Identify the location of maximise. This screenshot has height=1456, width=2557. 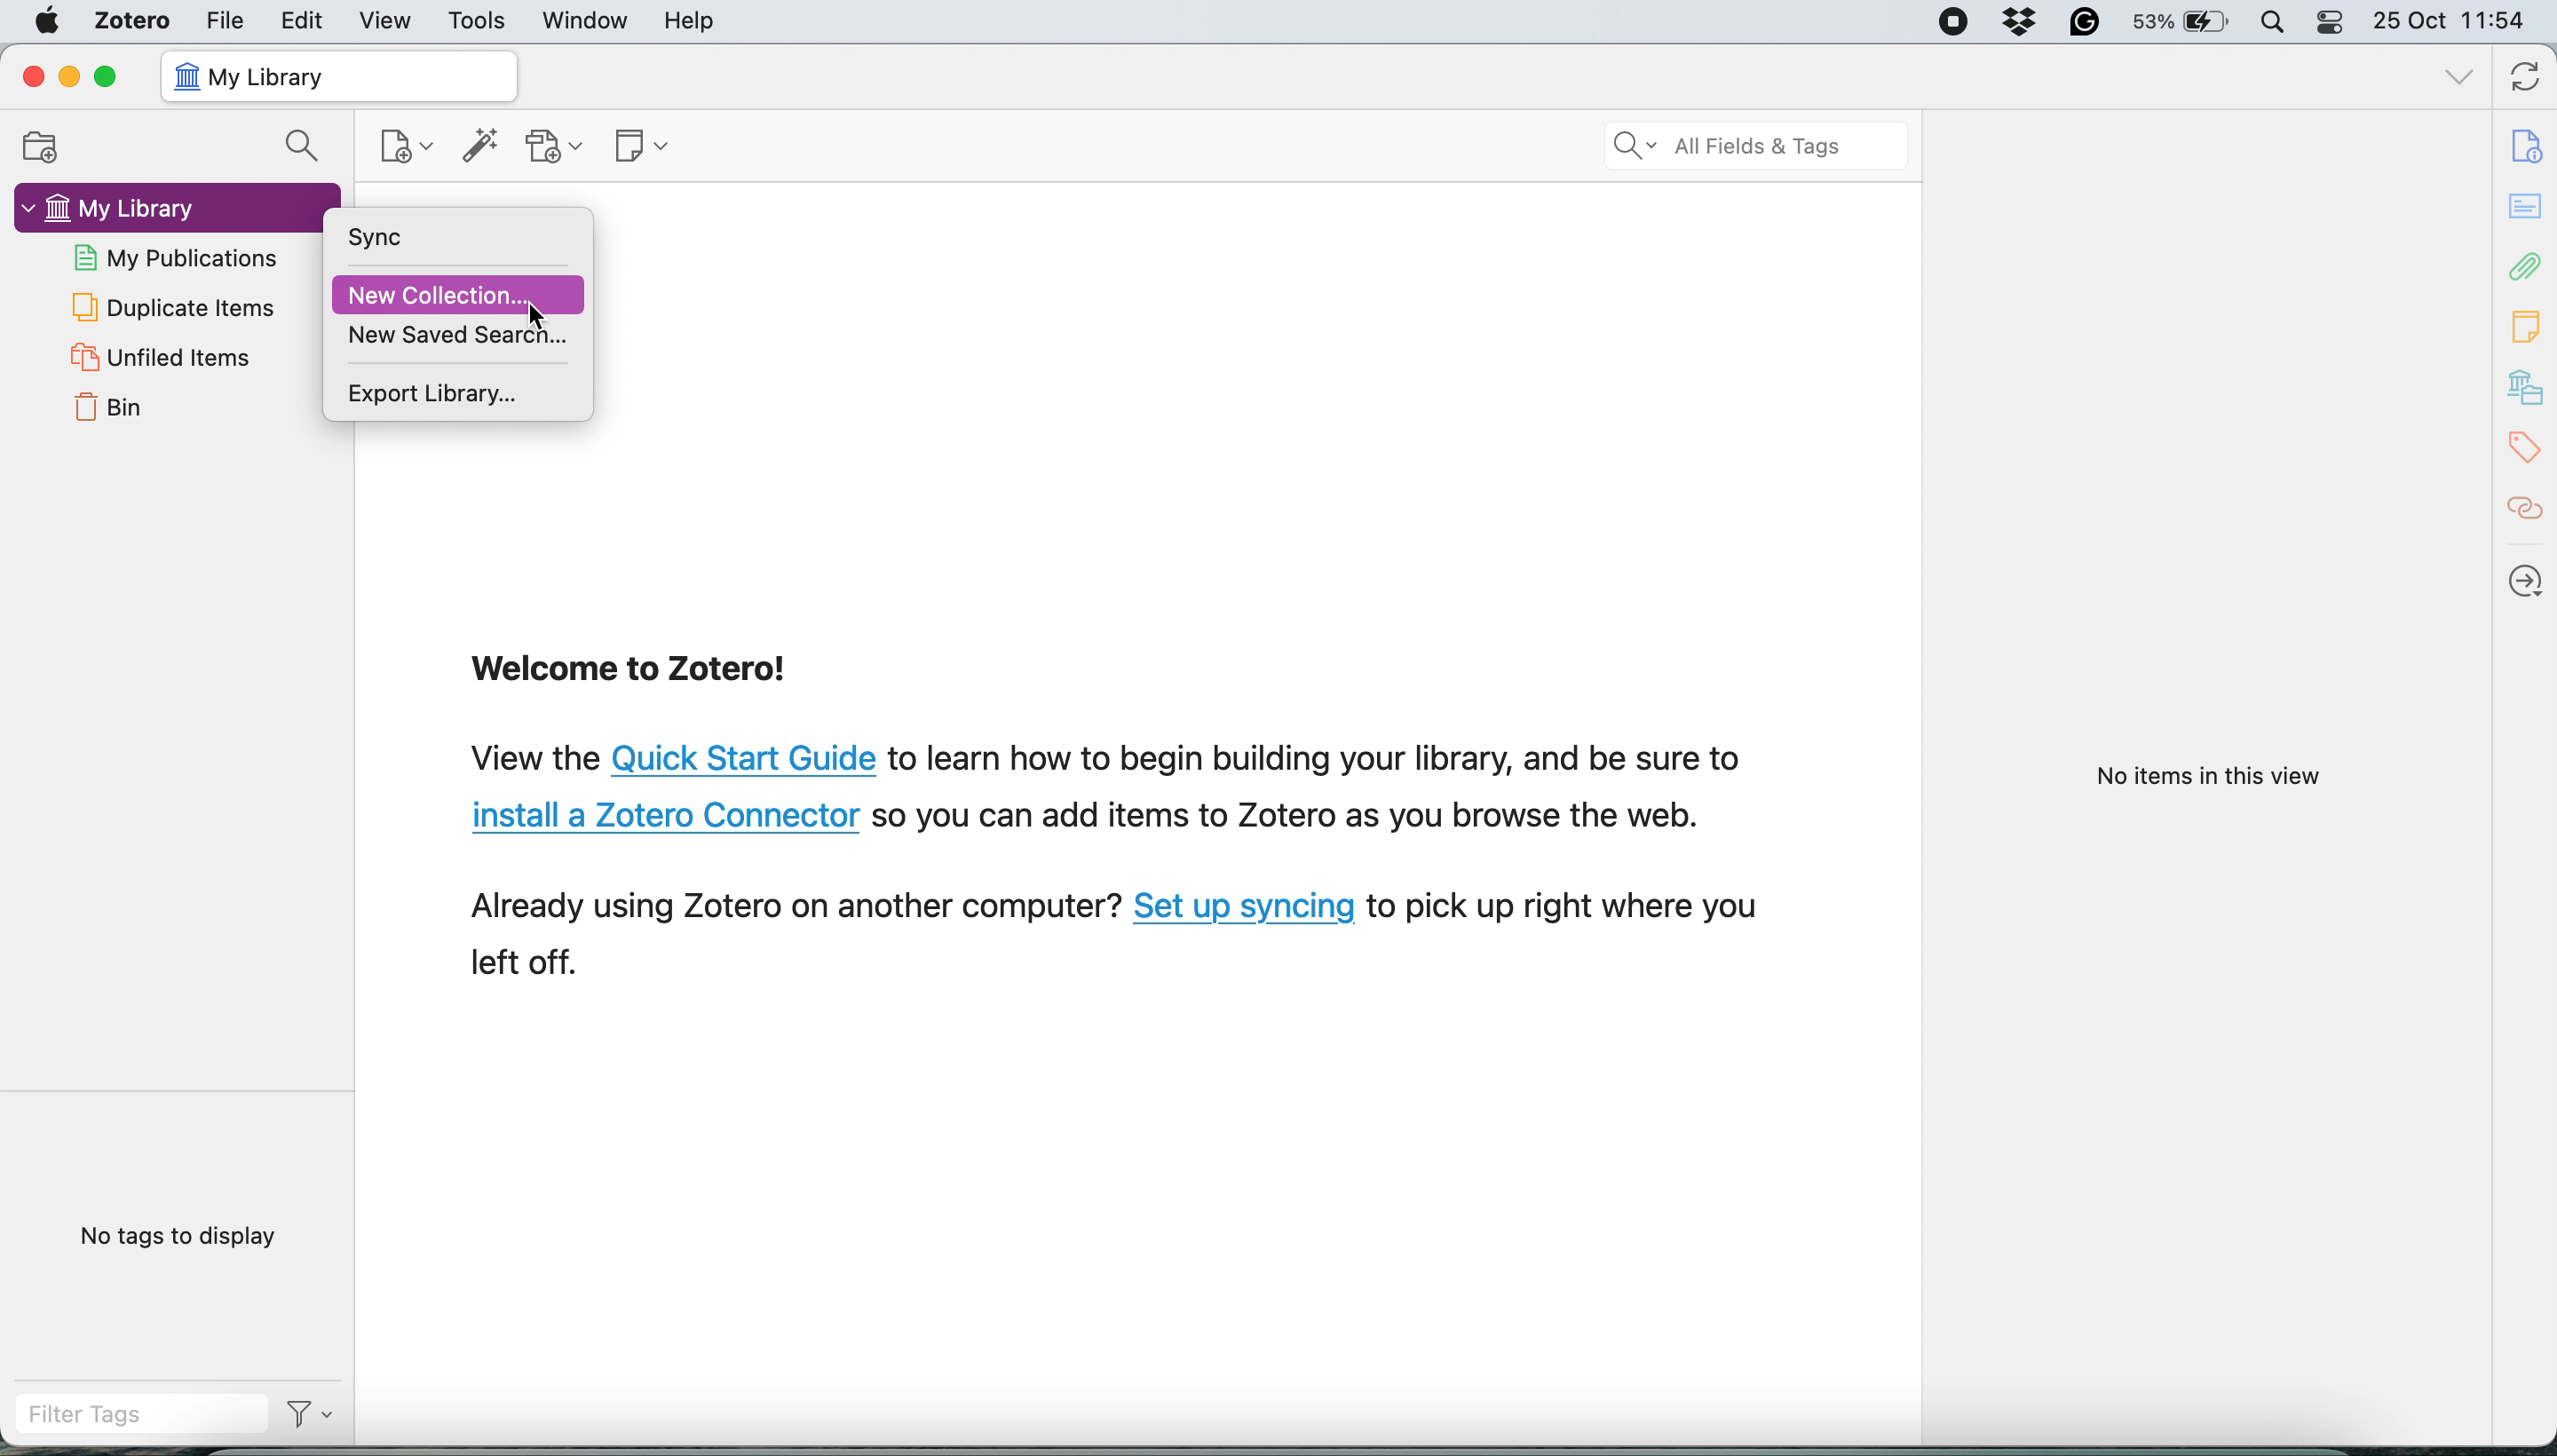
(108, 76).